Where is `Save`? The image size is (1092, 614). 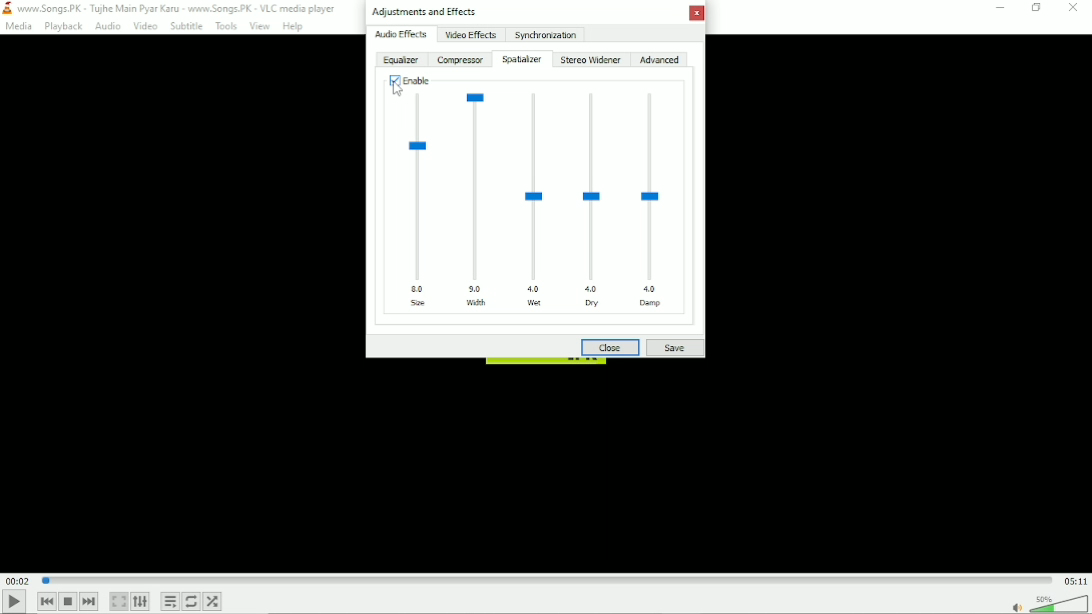 Save is located at coordinates (674, 348).